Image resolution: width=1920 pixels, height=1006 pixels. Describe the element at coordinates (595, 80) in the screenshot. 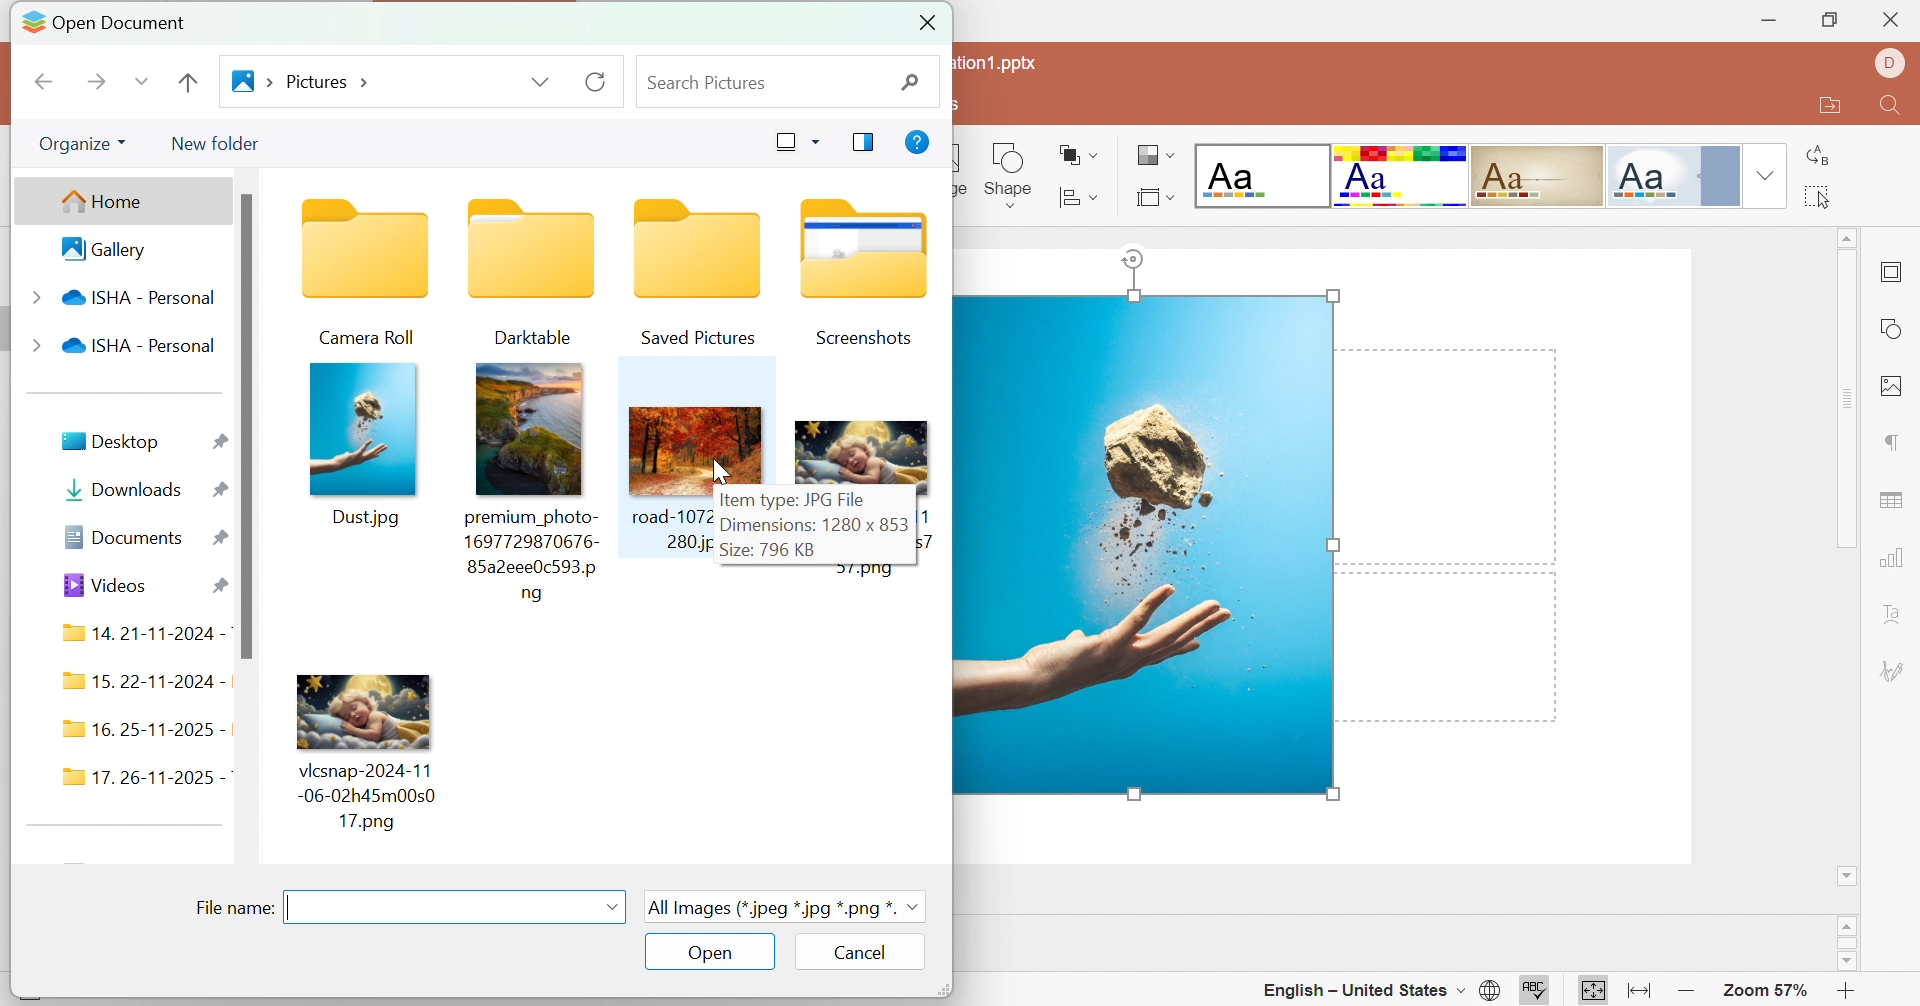

I see `Reload` at that location.